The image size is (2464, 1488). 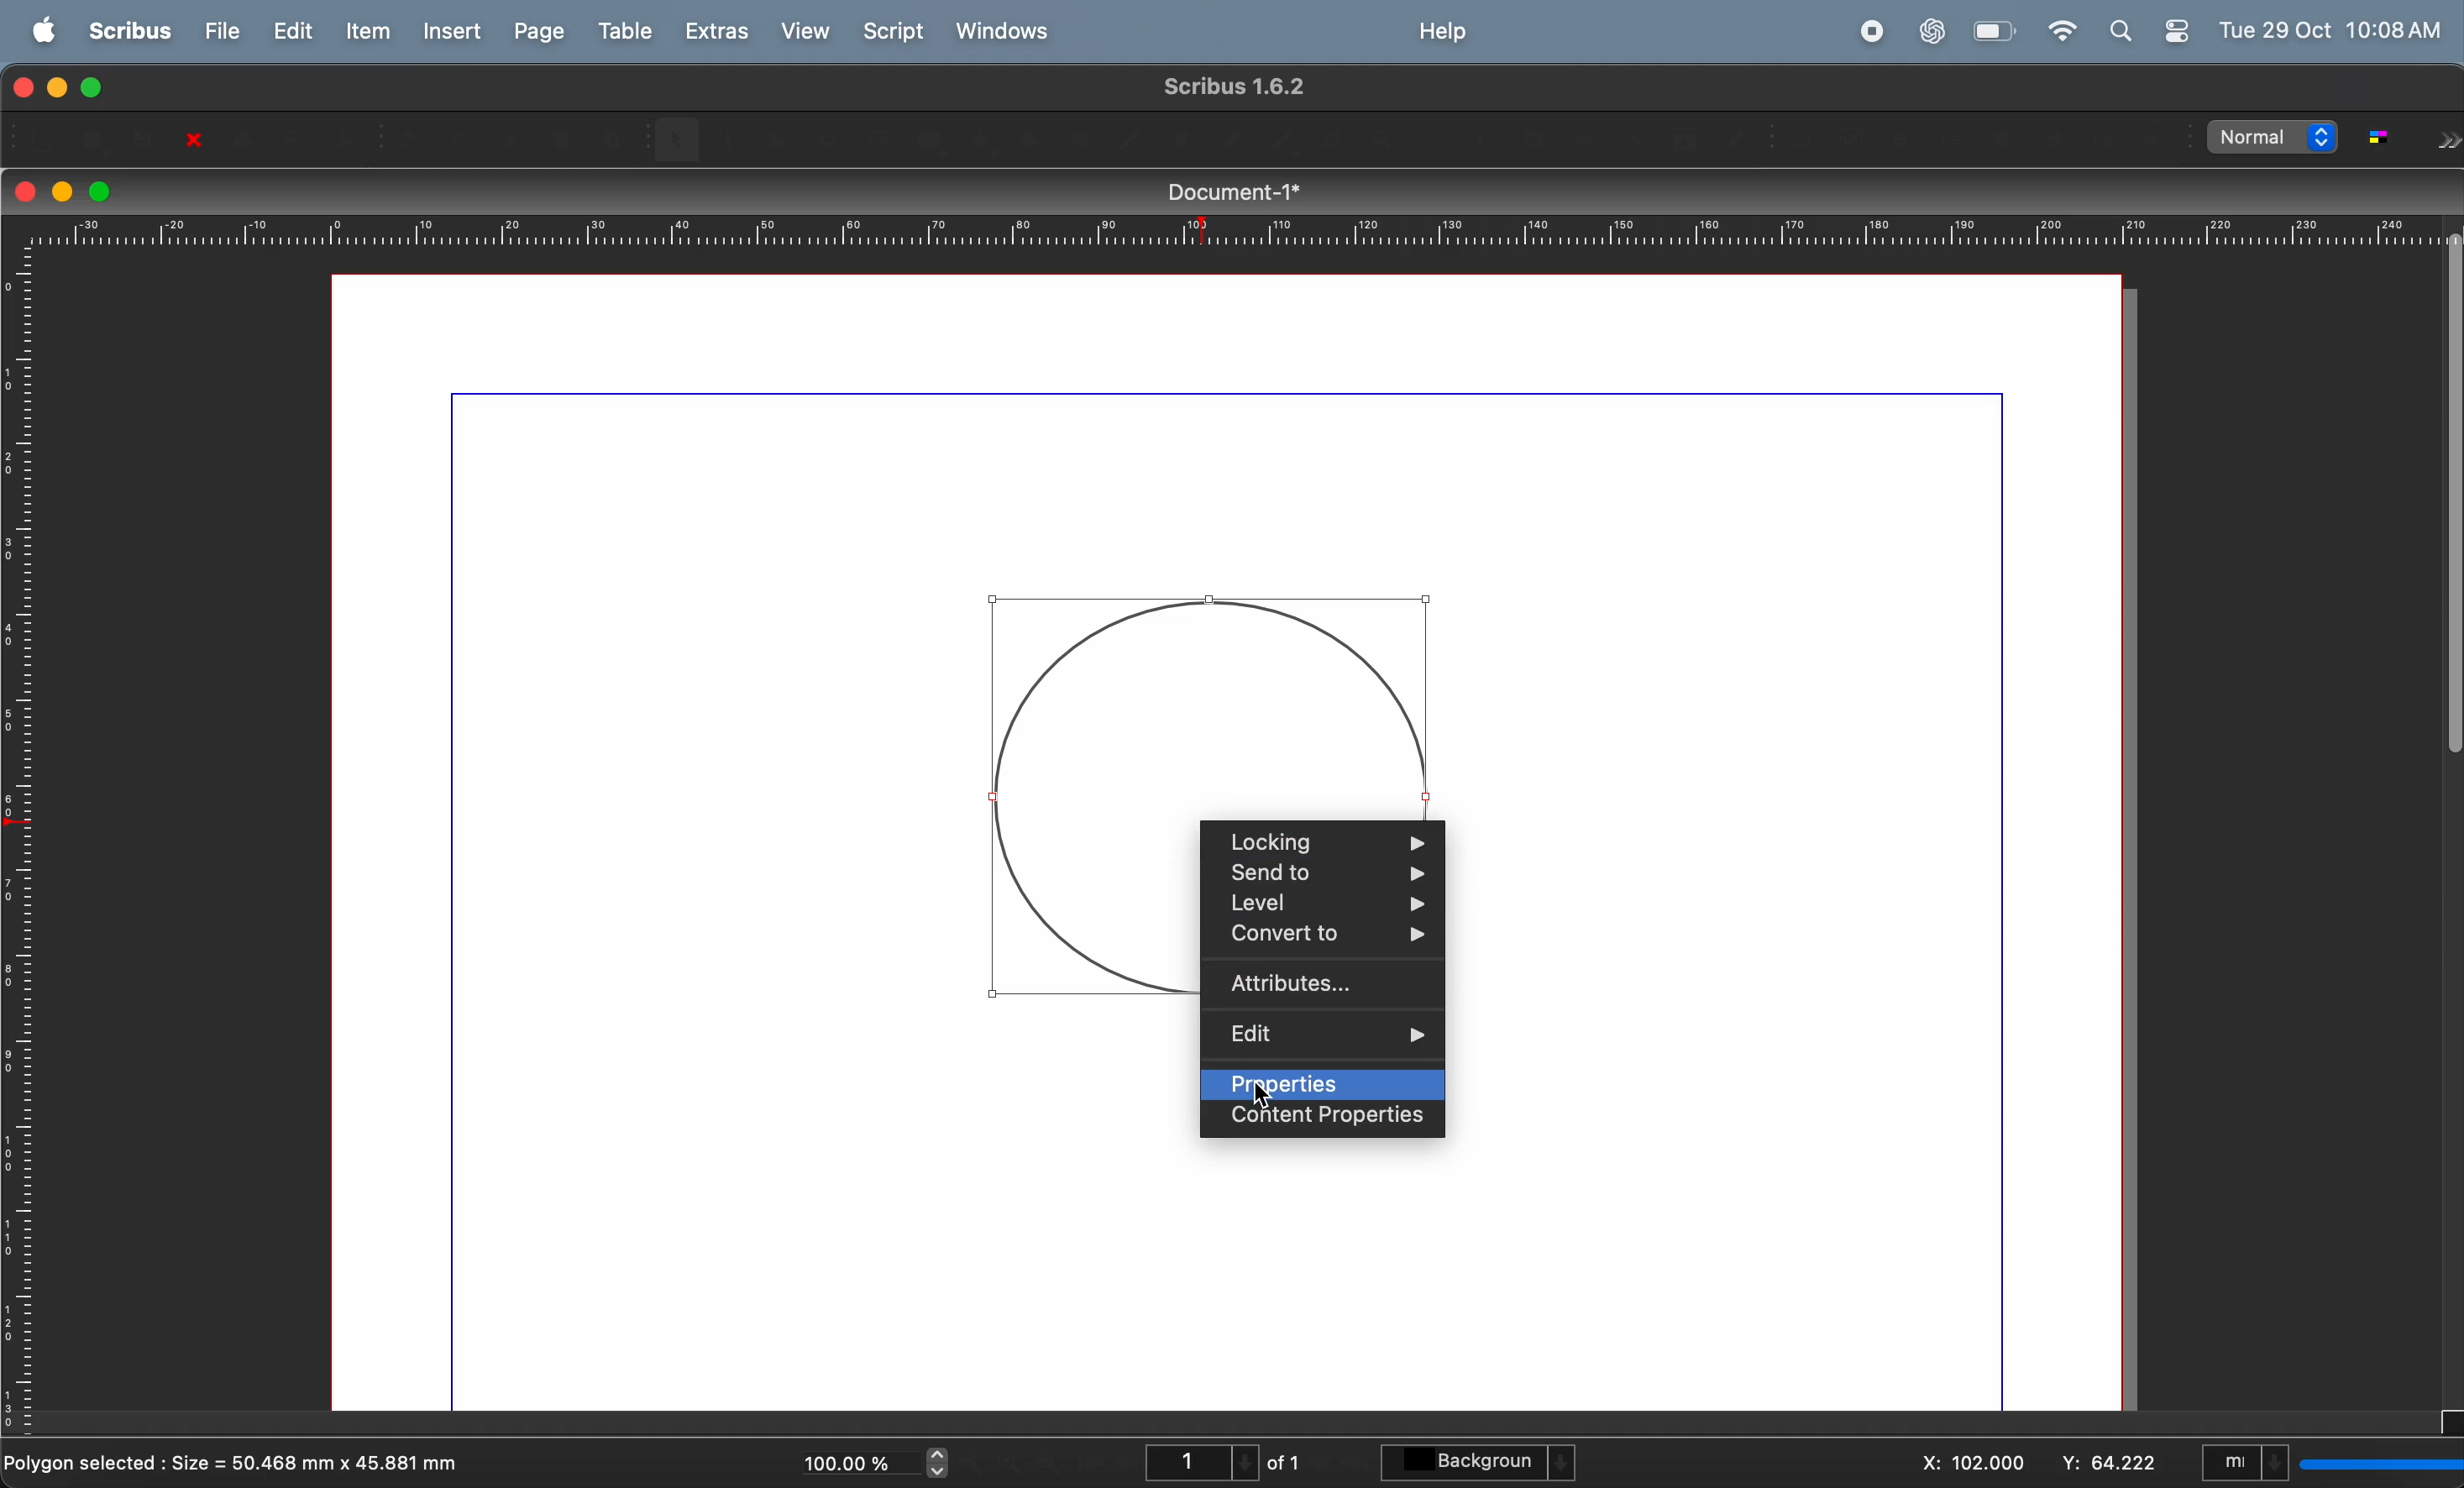 I want to click on edit, so click(x=285, y=31).